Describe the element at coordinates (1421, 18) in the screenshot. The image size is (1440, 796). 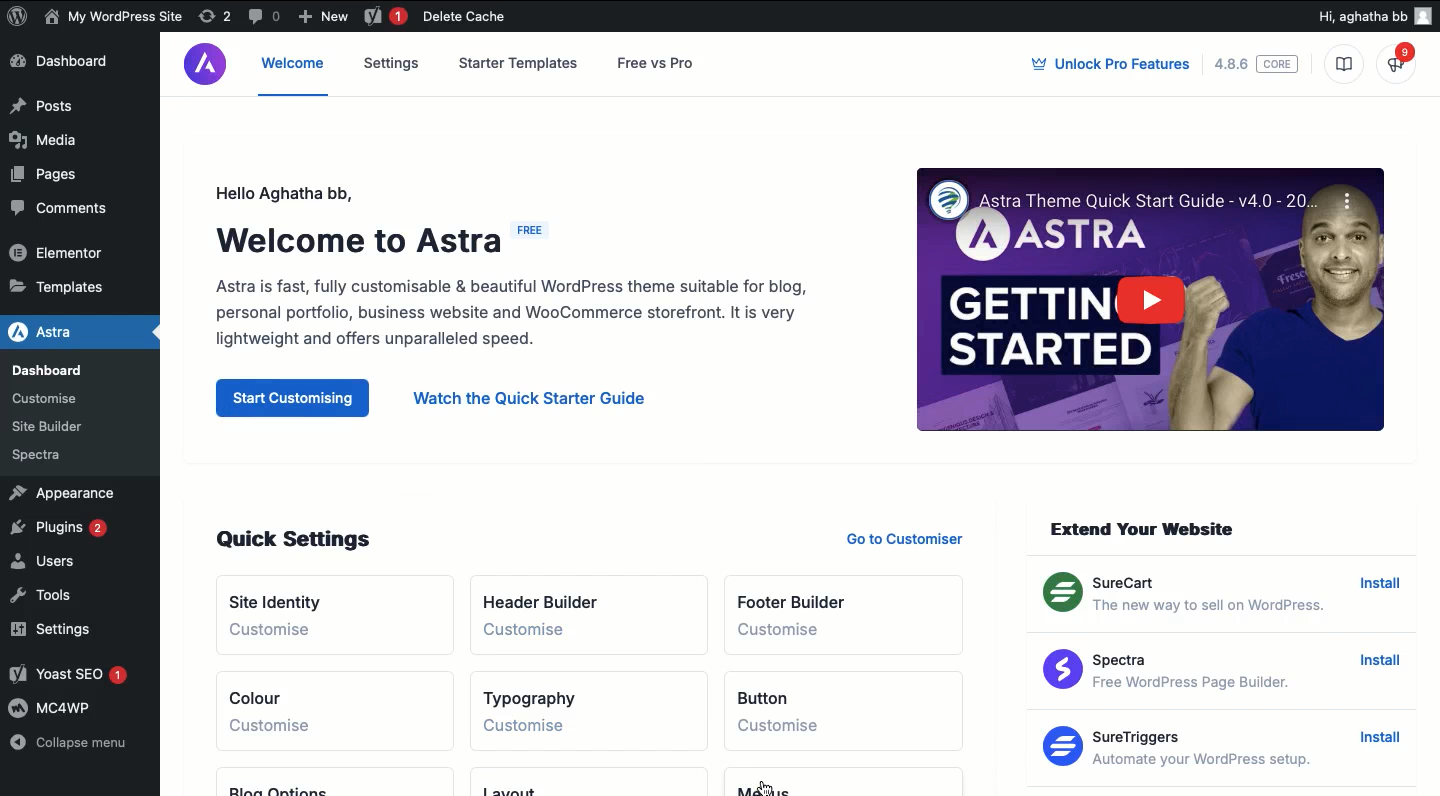
I see `user icon` at that location.